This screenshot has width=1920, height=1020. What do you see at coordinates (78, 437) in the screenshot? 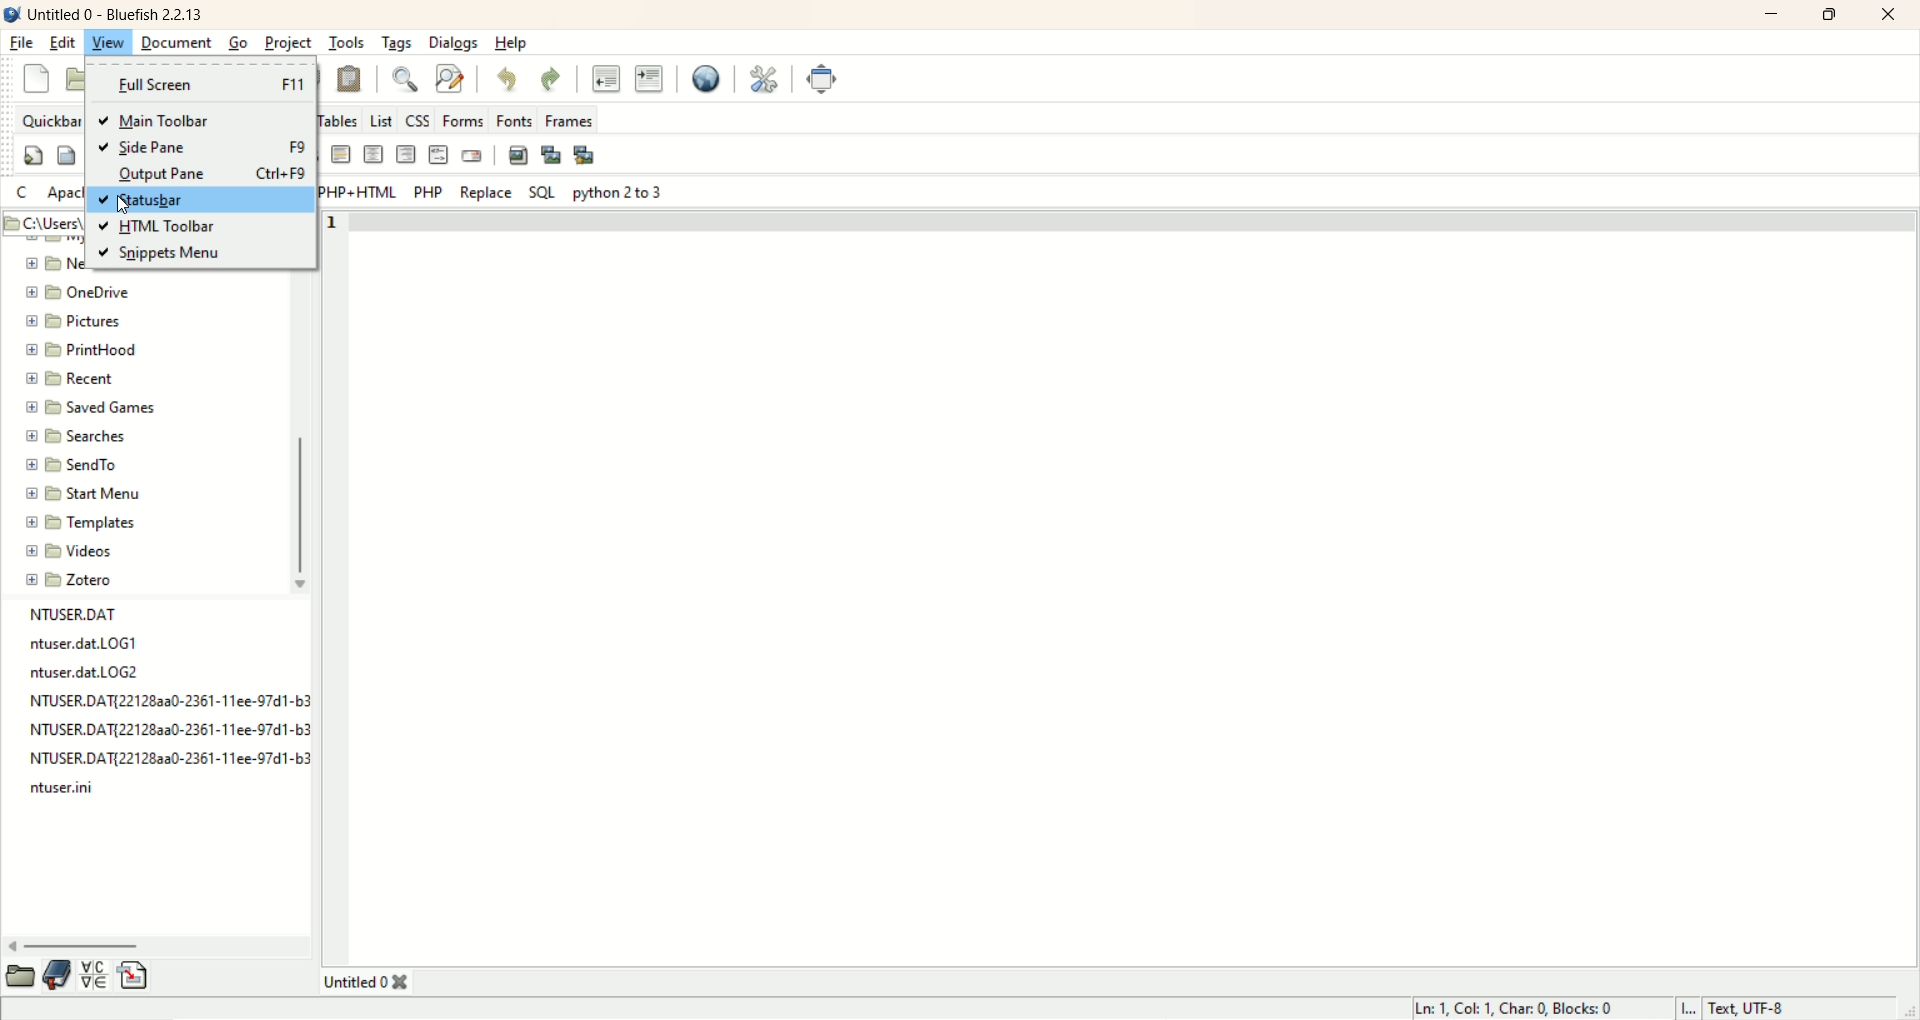
I see `searches` at bounding box center [78, 437].